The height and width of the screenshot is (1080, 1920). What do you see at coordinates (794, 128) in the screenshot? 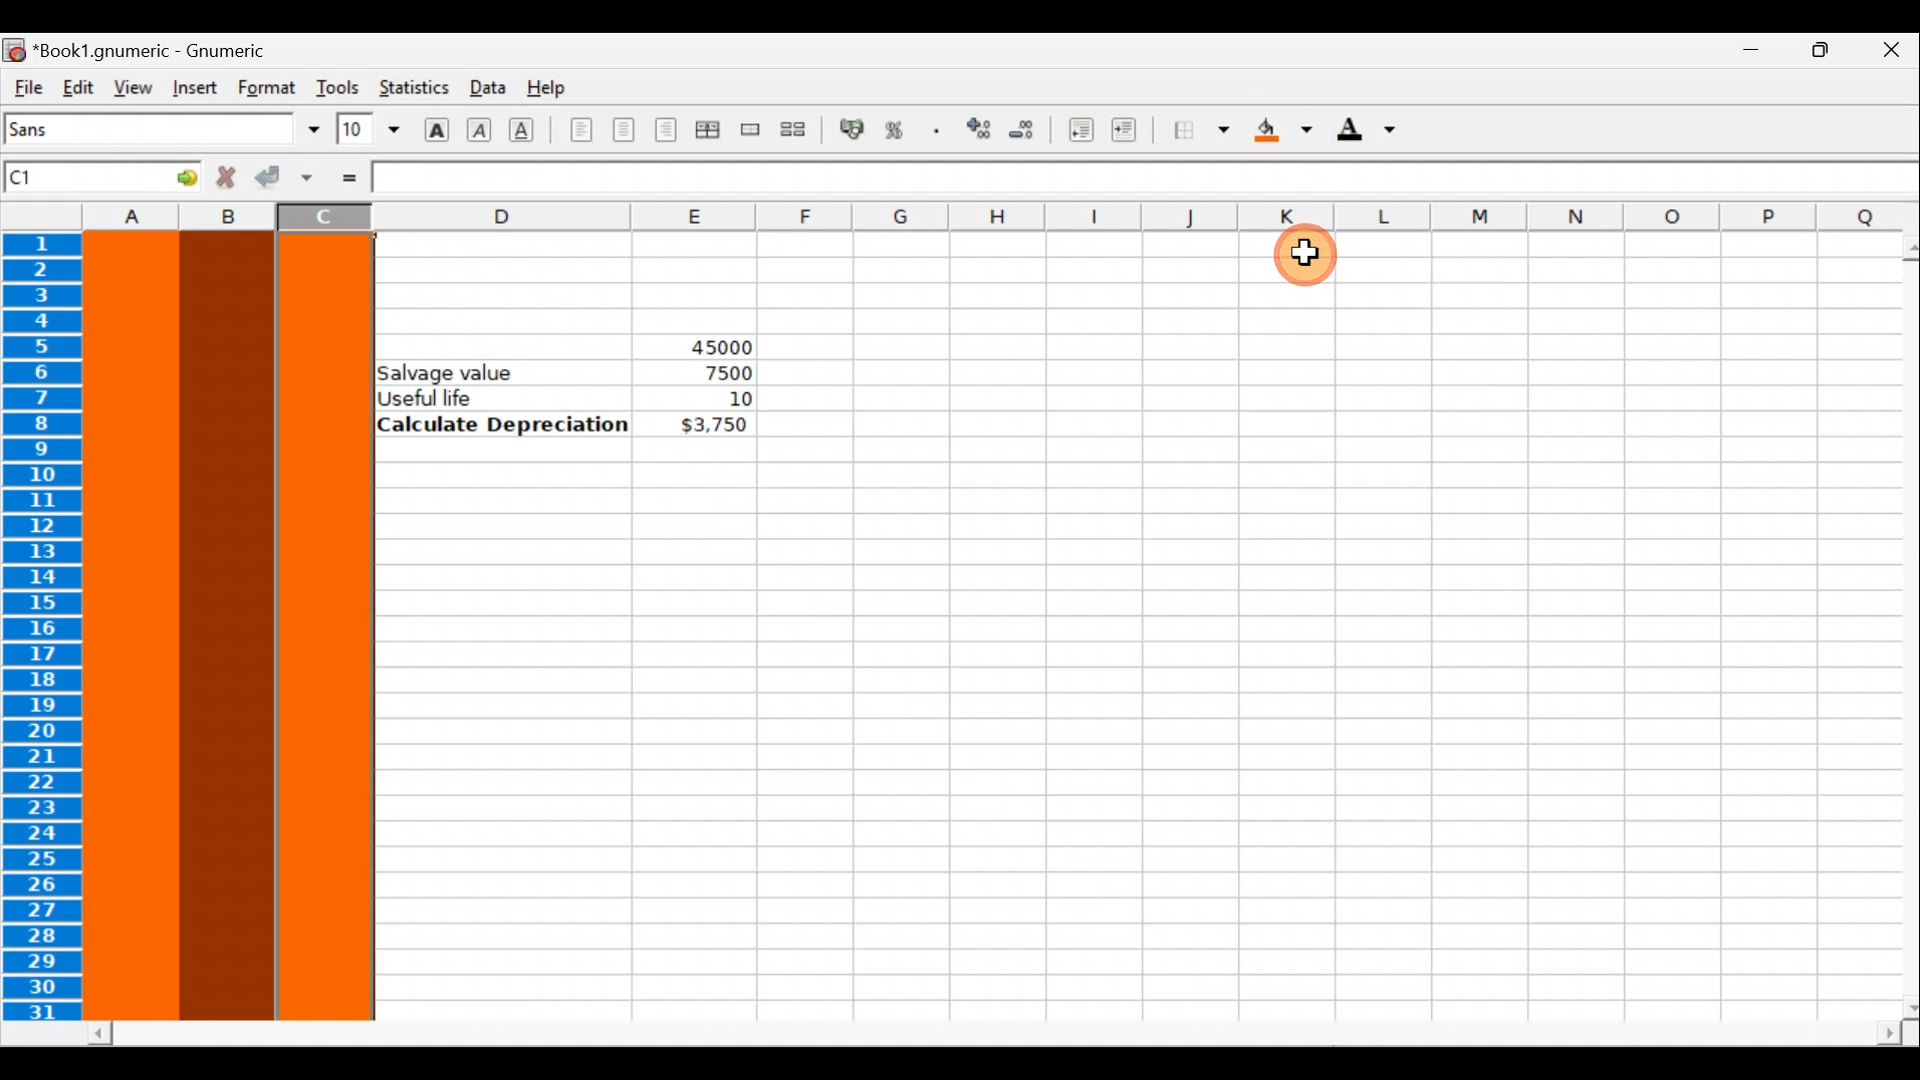
I see `Split merged range of cells` at bounding box center [794, 128].